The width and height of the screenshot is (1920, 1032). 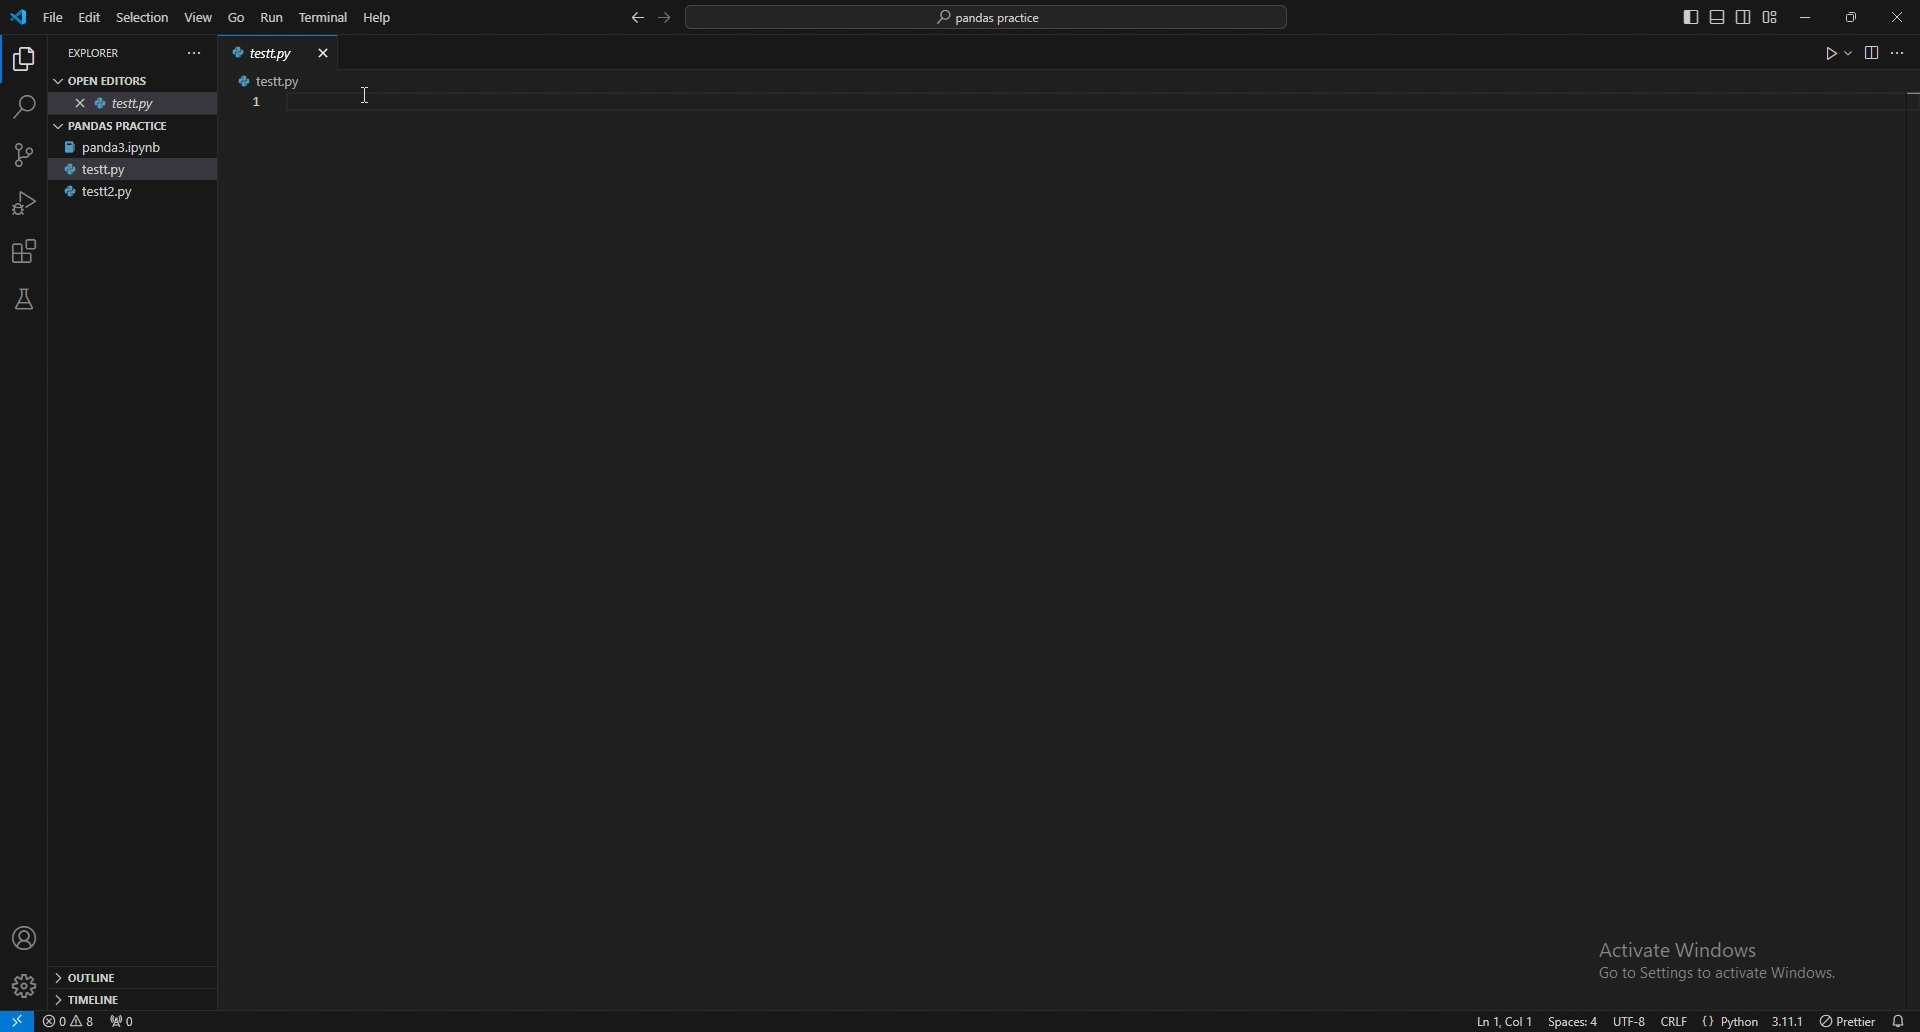 I want to click on more options, so click(x=1901, y=55).